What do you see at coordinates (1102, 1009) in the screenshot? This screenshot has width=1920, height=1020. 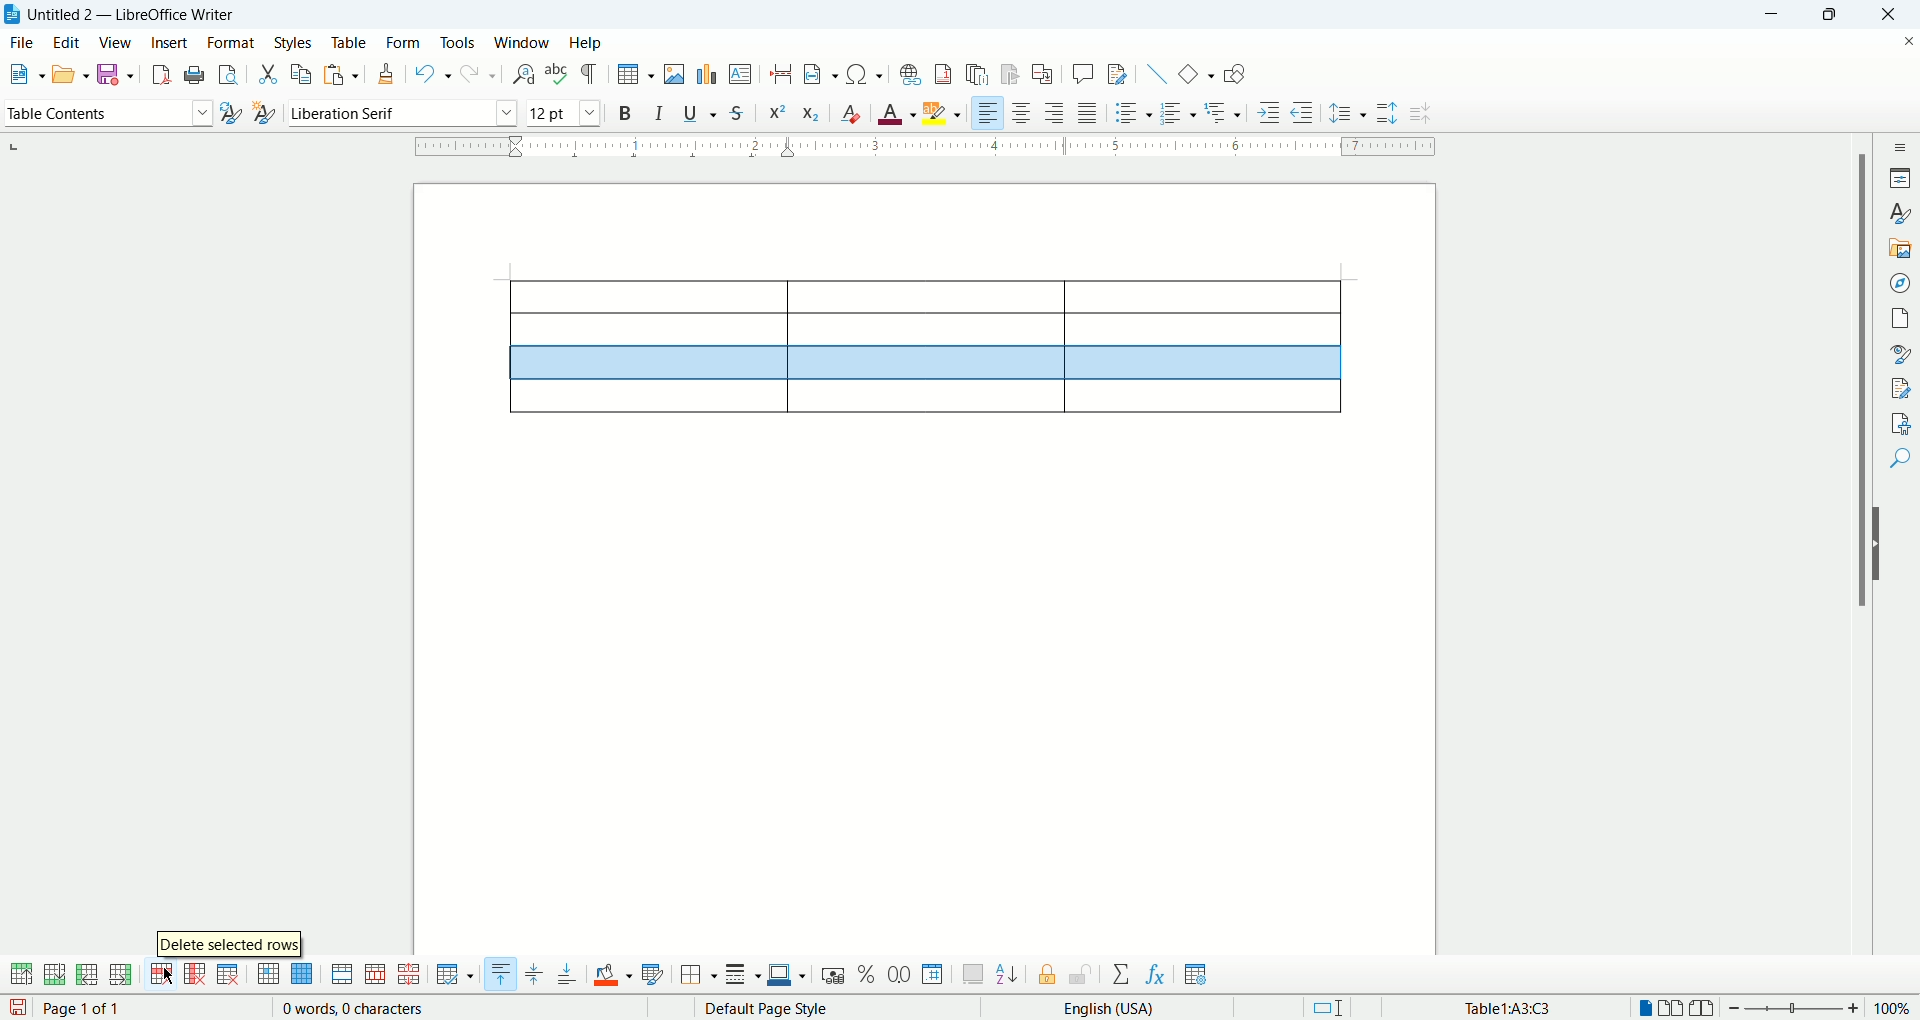 I see `english (USA)` at bounding box center [1102, 1009].